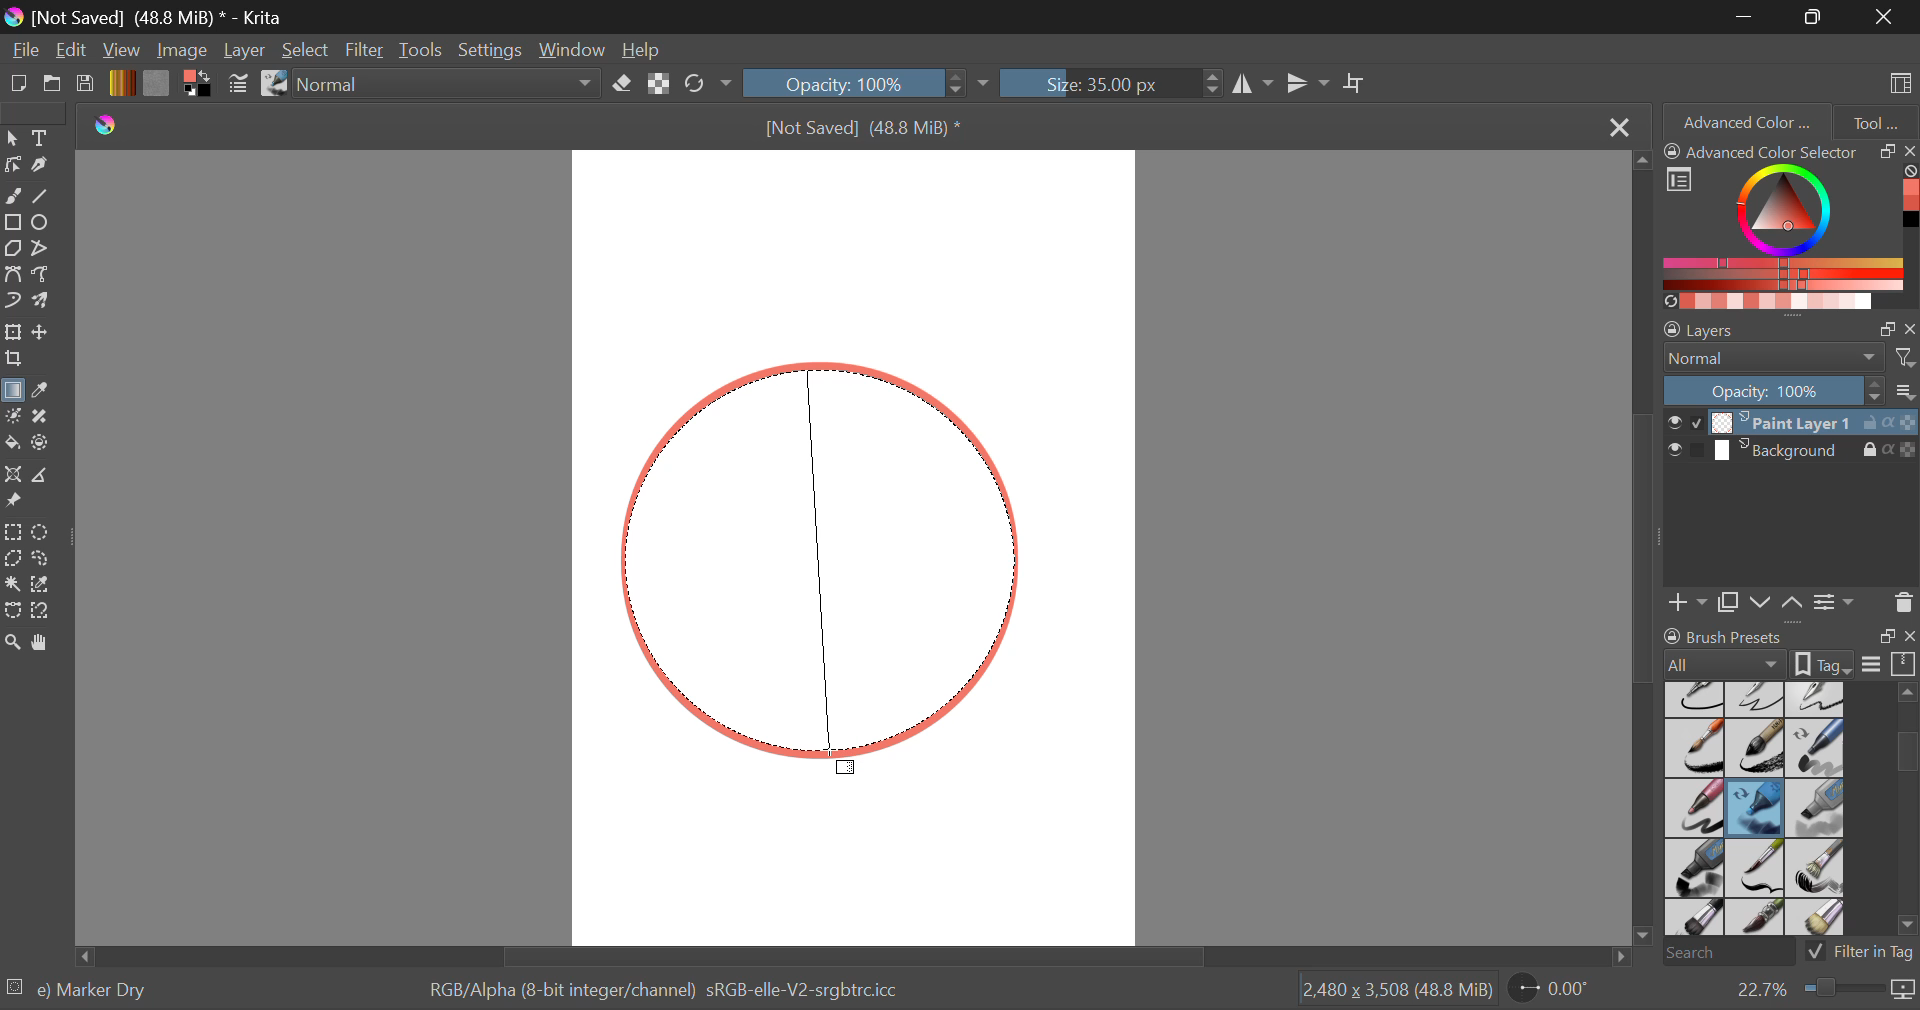  Describe the element at coordinates (16, 277) in the screenshot. I see `Bezier Curve` at that location.